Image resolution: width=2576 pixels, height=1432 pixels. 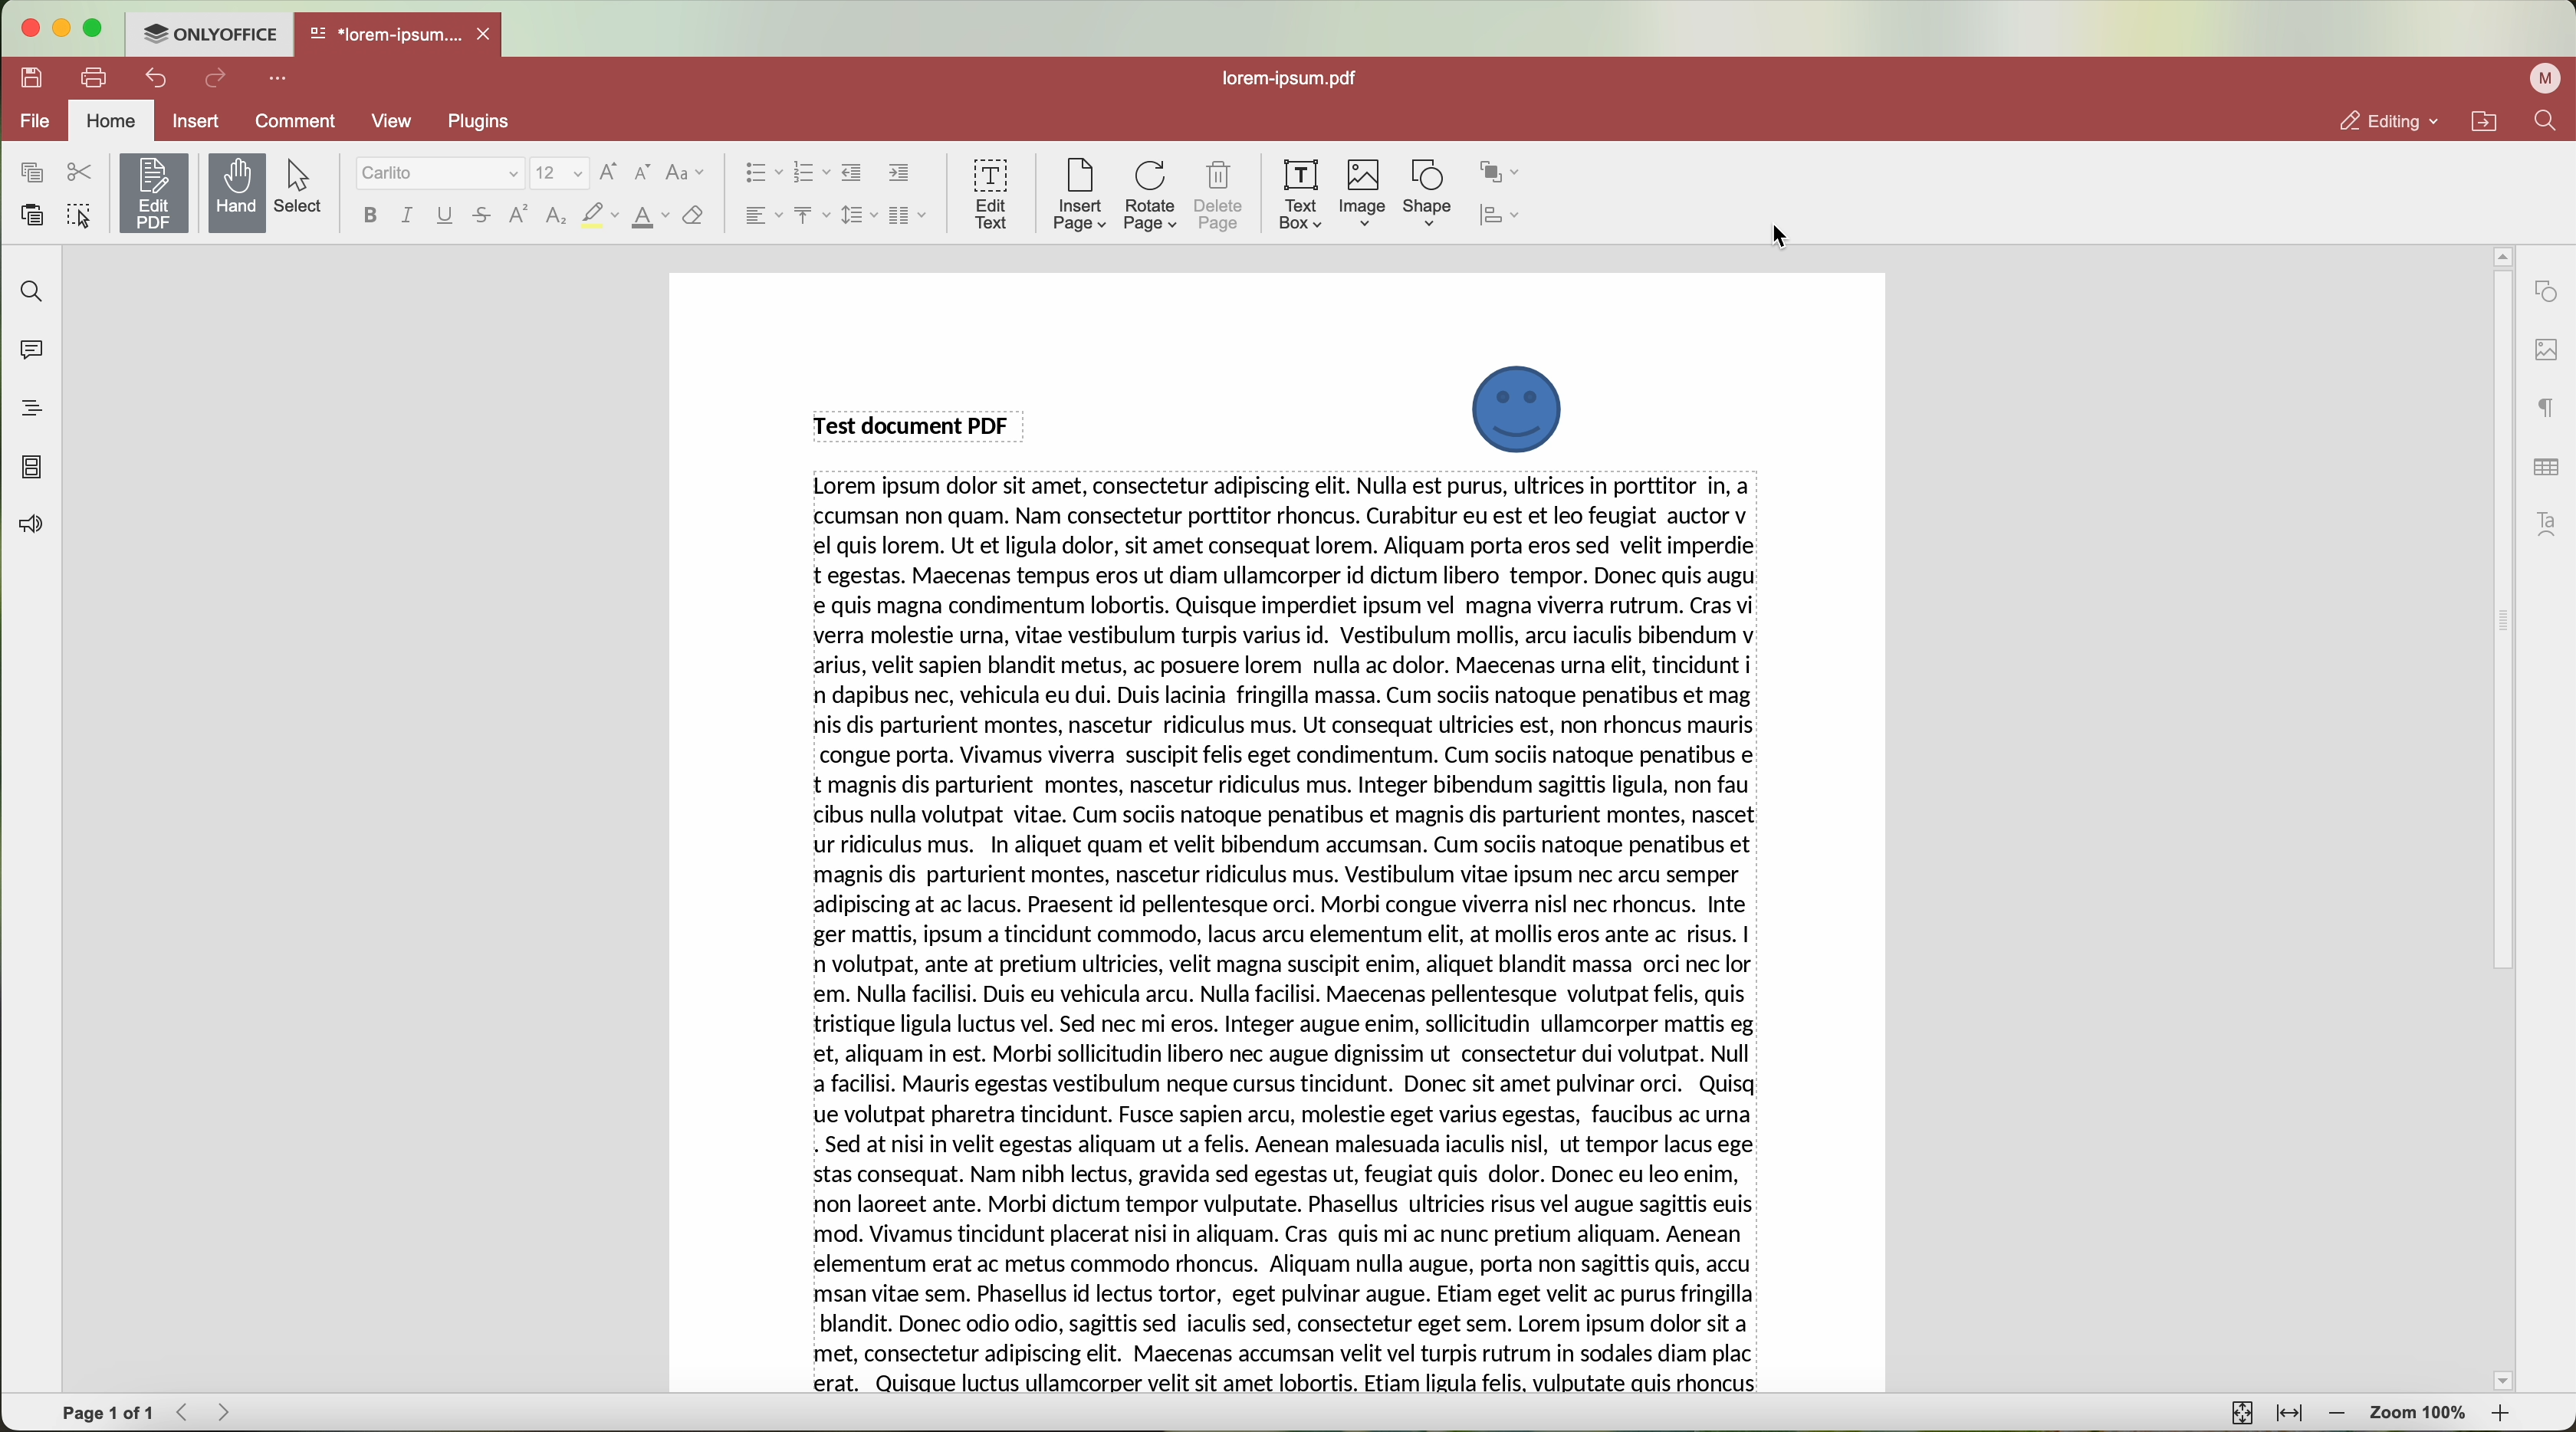 What do you see at coordinates (1299, 79) in the screenshot?
I see `lorem-ipsum.pdf` at bounding box center [1299, 79].